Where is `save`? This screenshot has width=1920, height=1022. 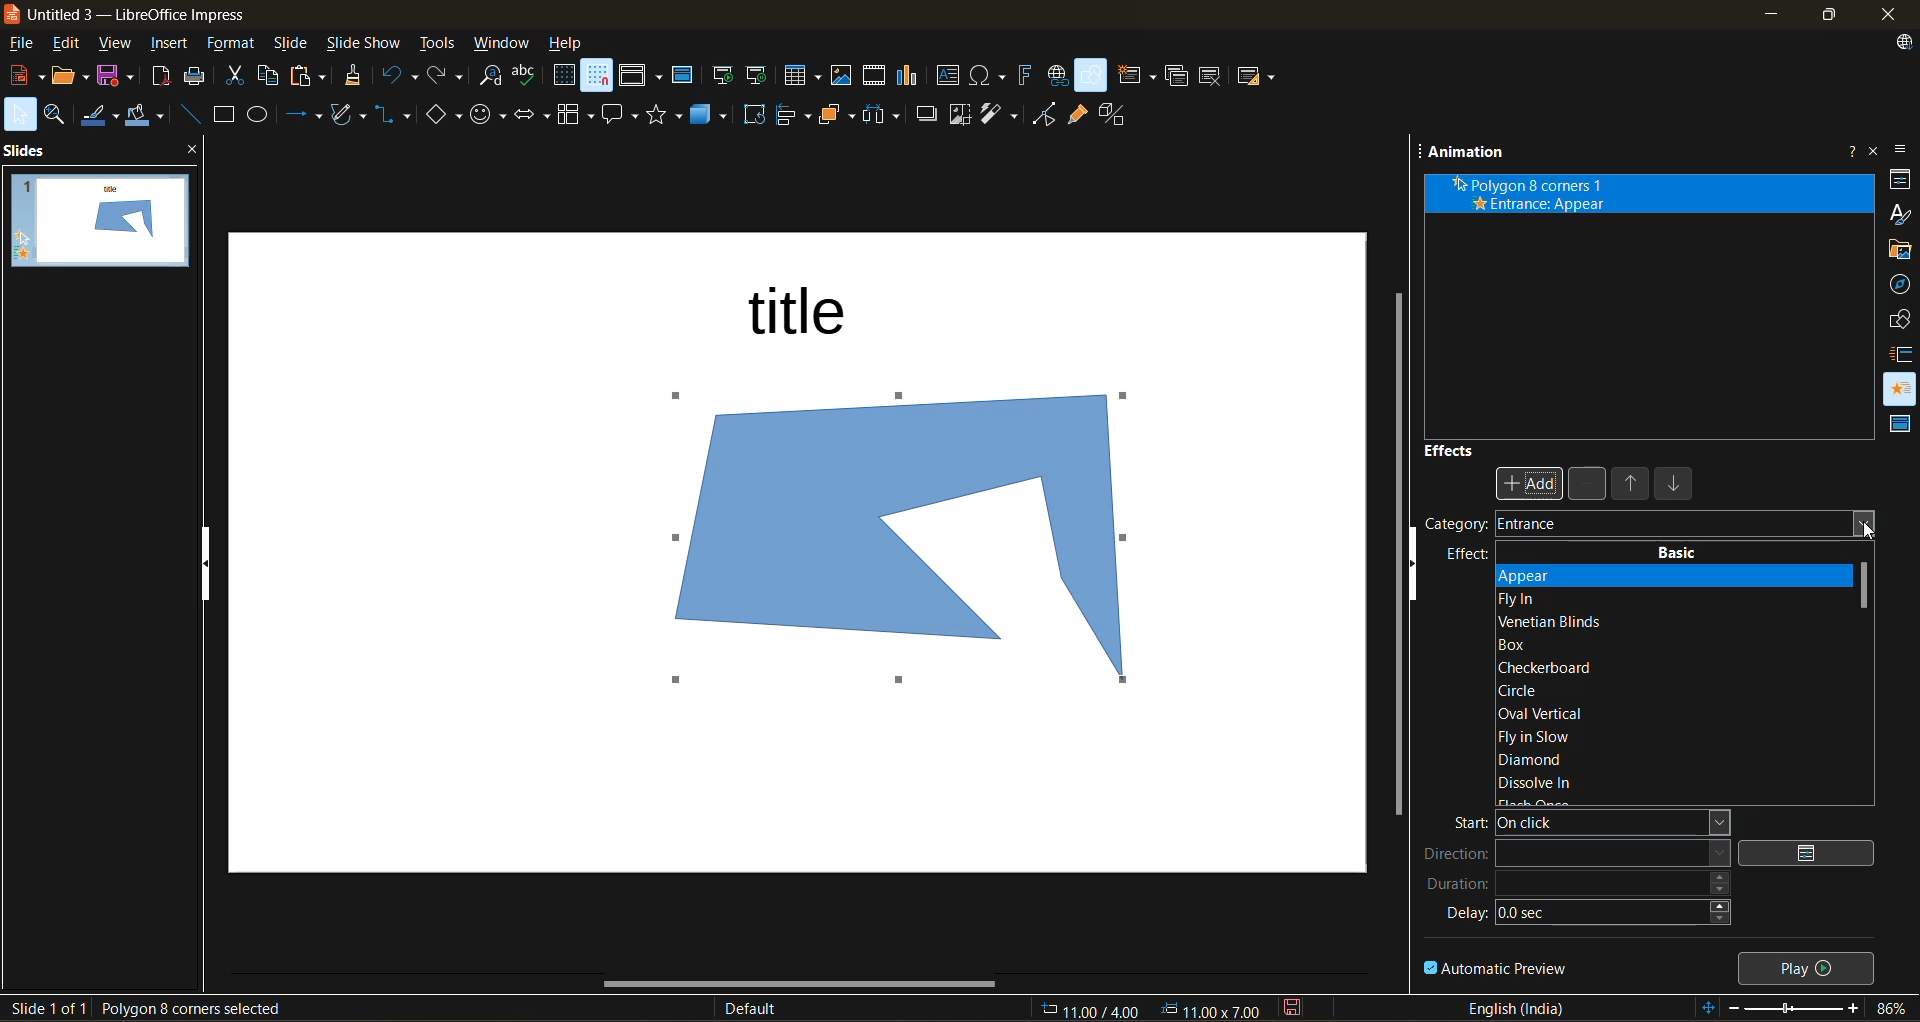 save is located at coordinates (117, 76).